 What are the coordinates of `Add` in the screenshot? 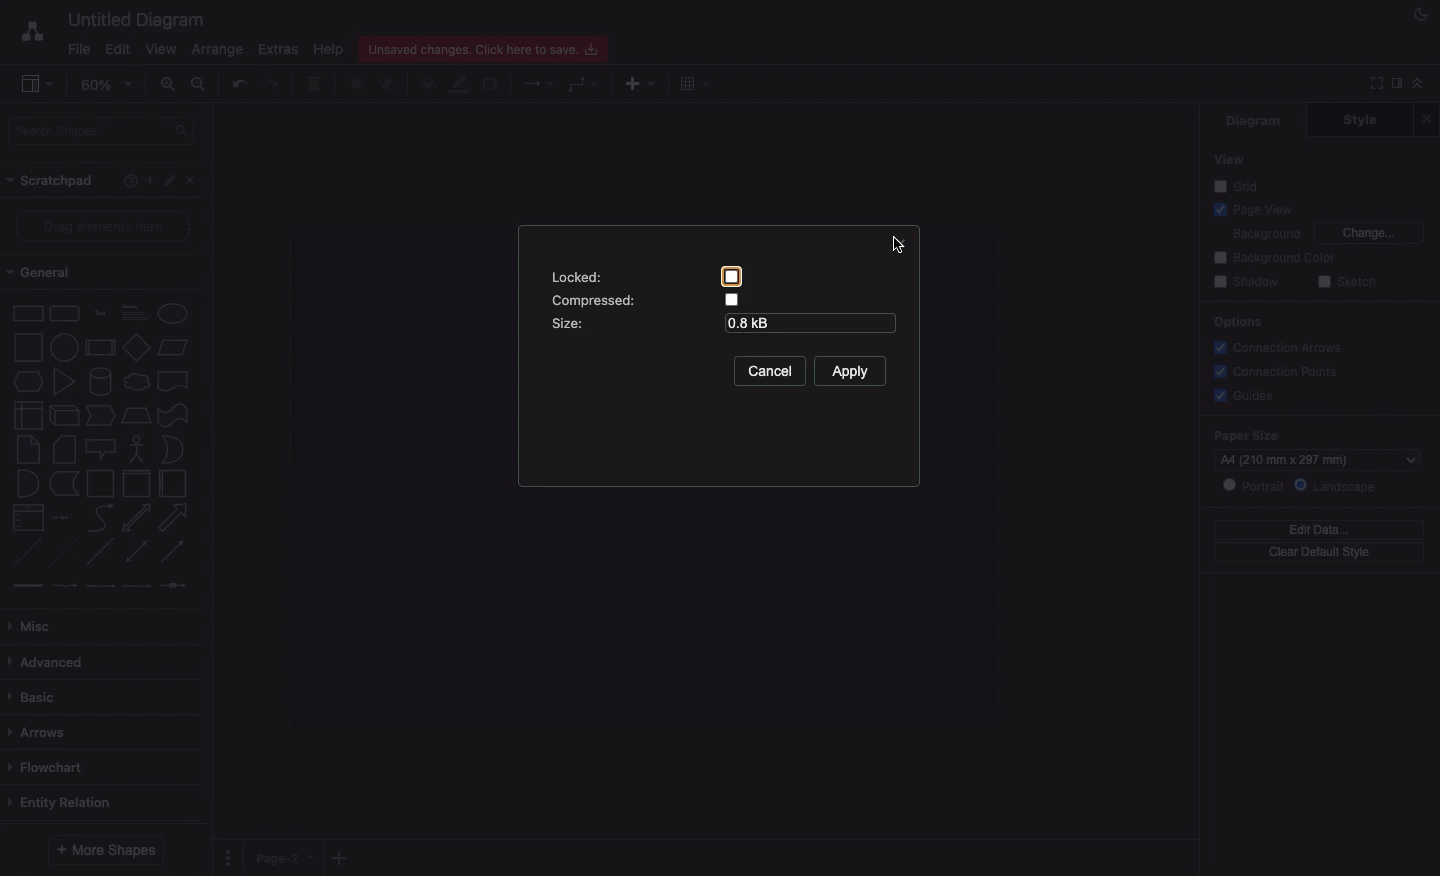 It's located at (342, 854).